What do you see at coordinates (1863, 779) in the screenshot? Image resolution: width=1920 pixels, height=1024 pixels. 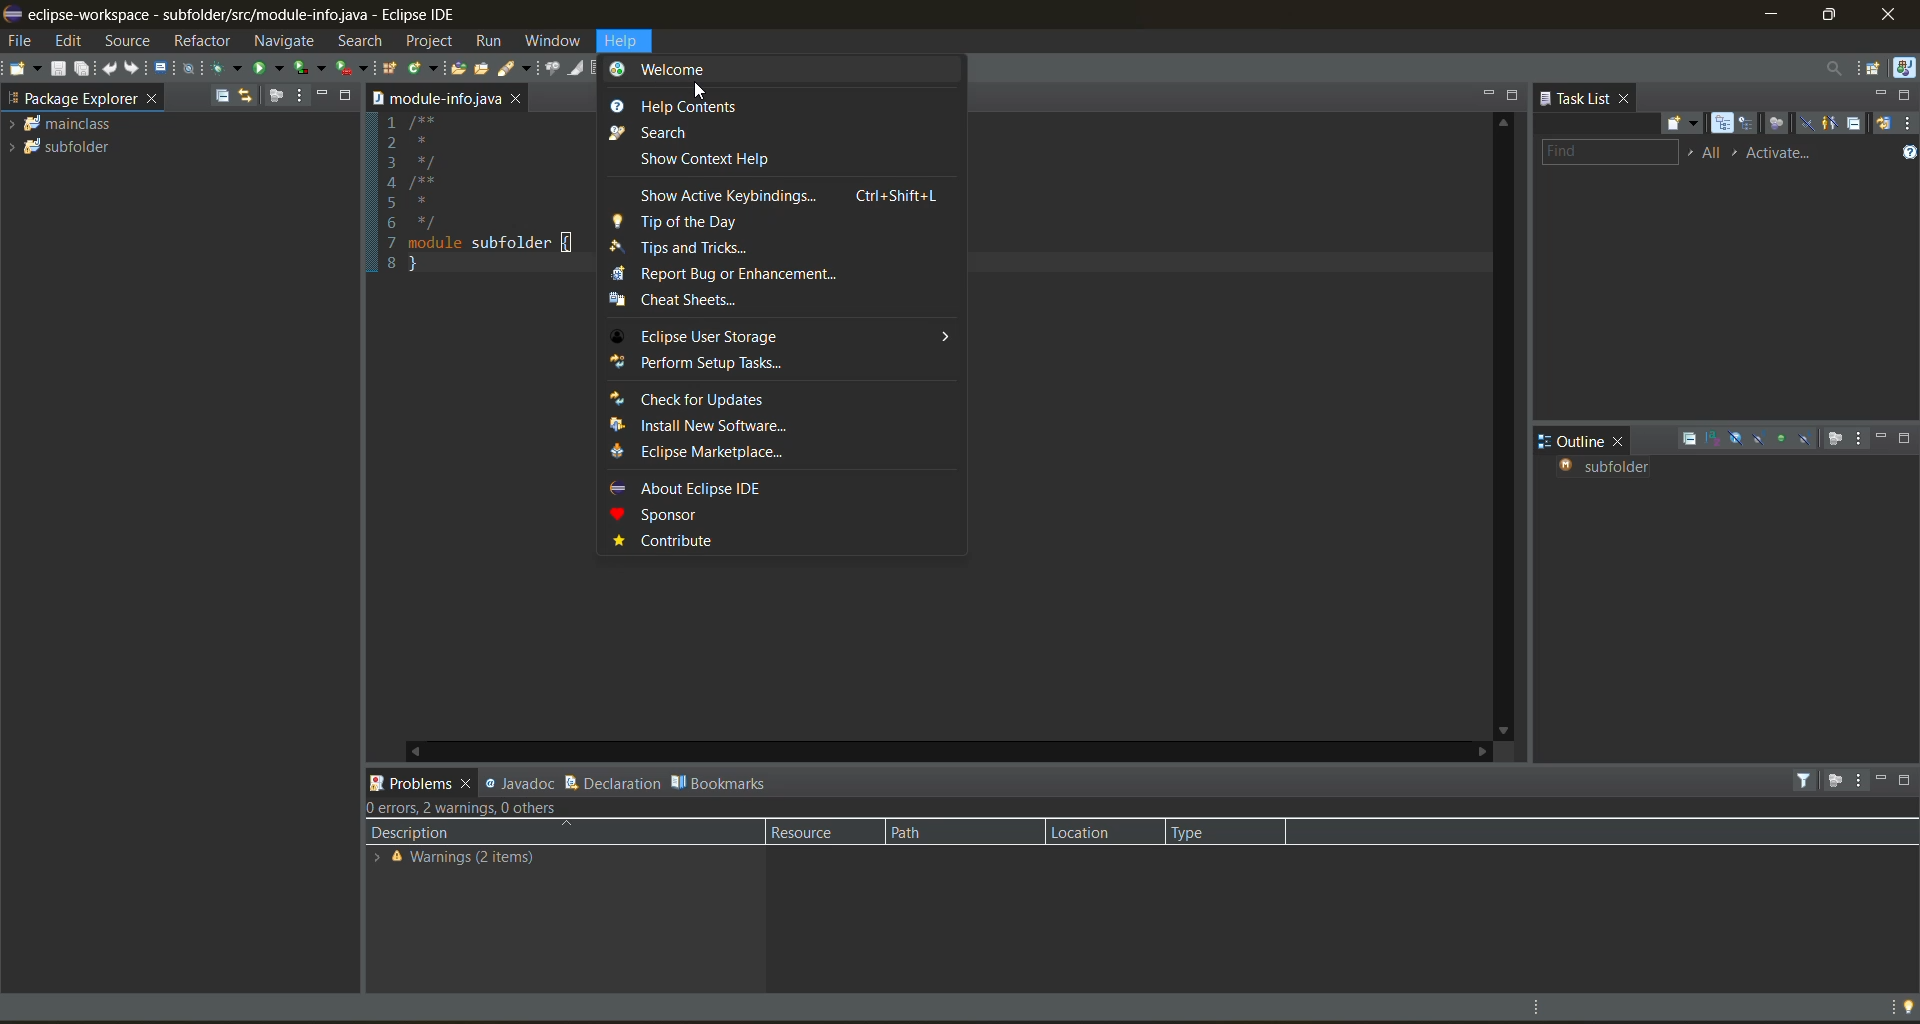 I see `view menu` at bounding box center [1863, 779].